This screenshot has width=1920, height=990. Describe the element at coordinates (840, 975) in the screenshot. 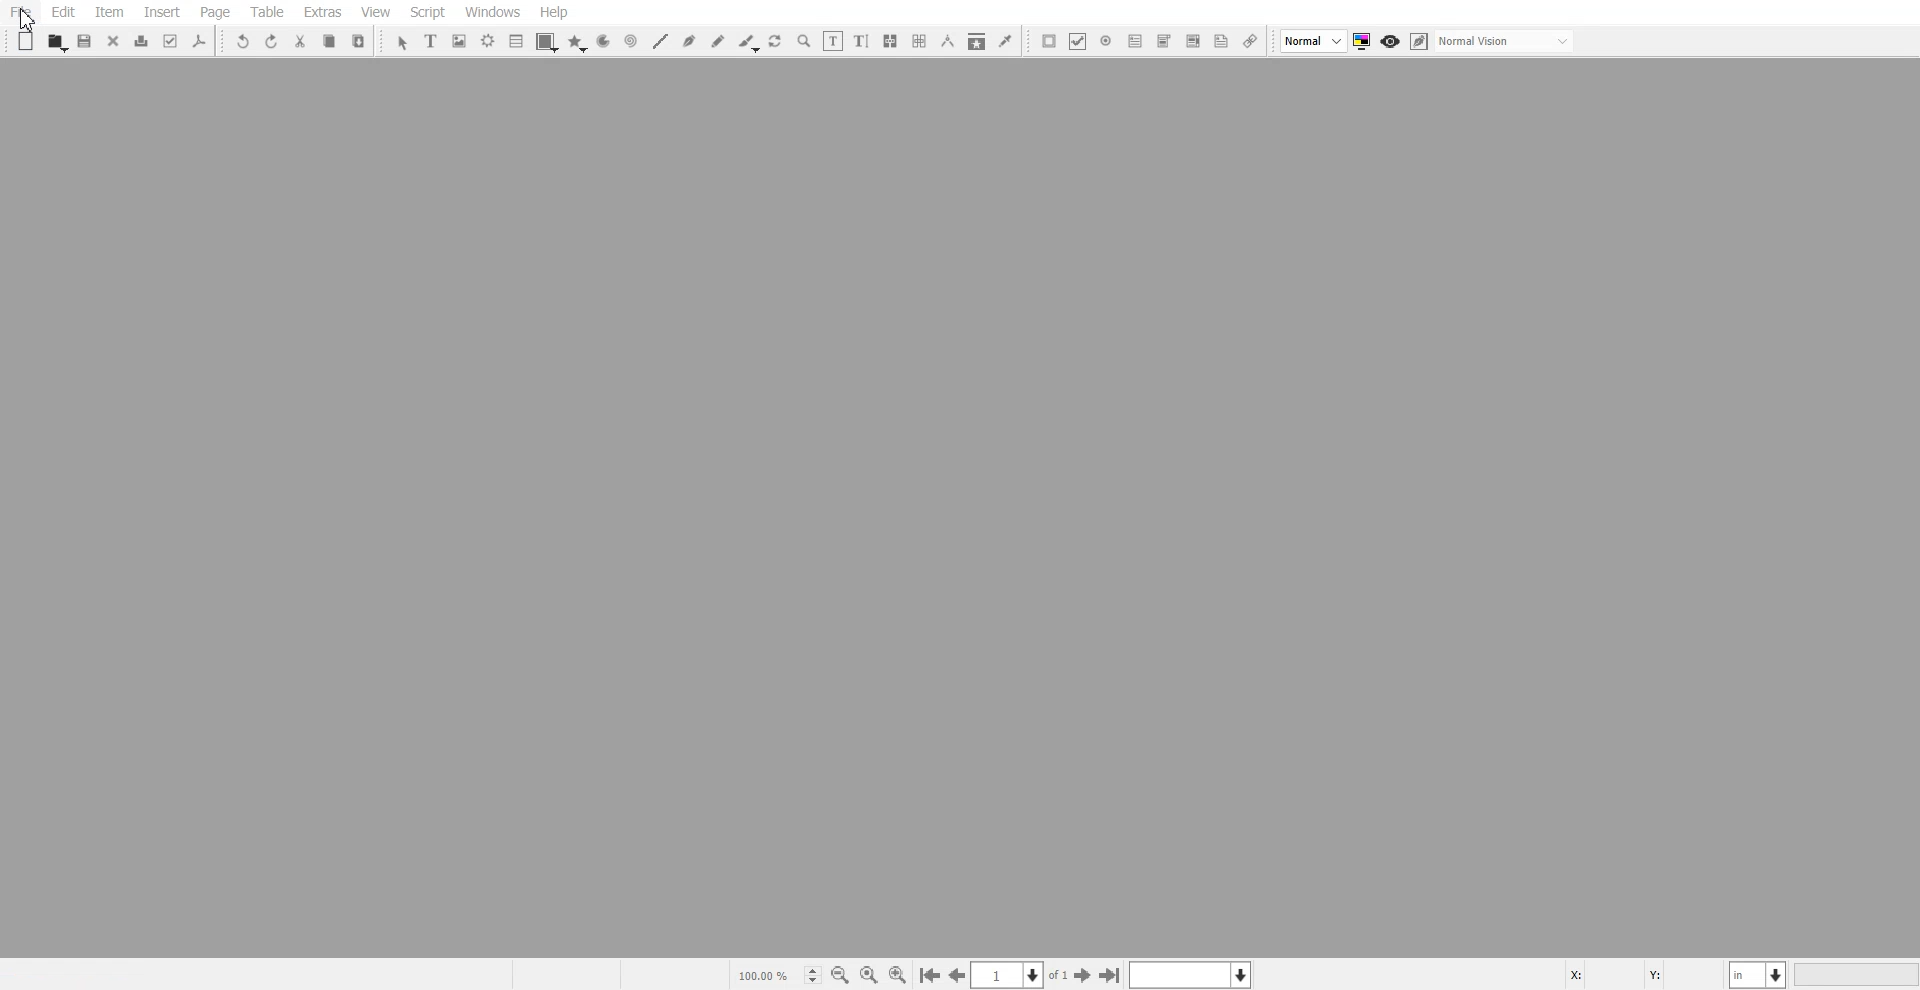

I see `Zoom Out` at that location.